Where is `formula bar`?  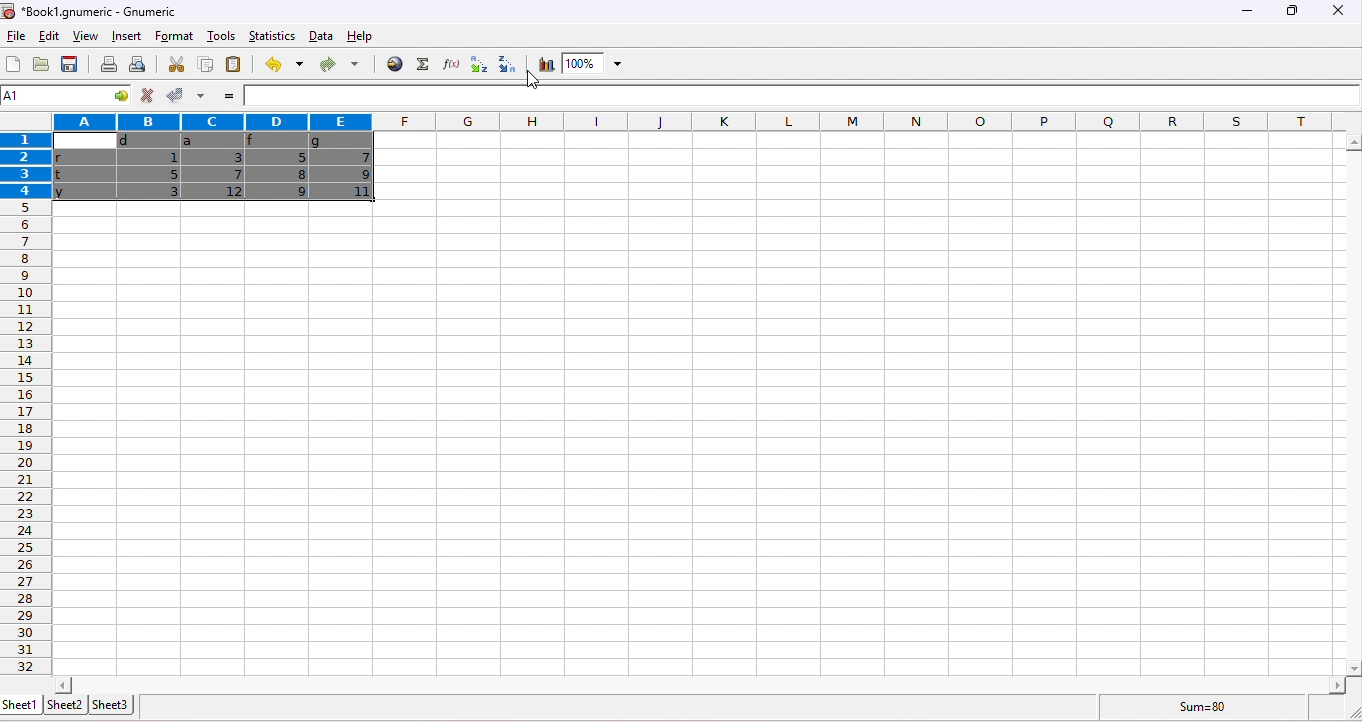 formula bar is located at coordinates (803, 95).